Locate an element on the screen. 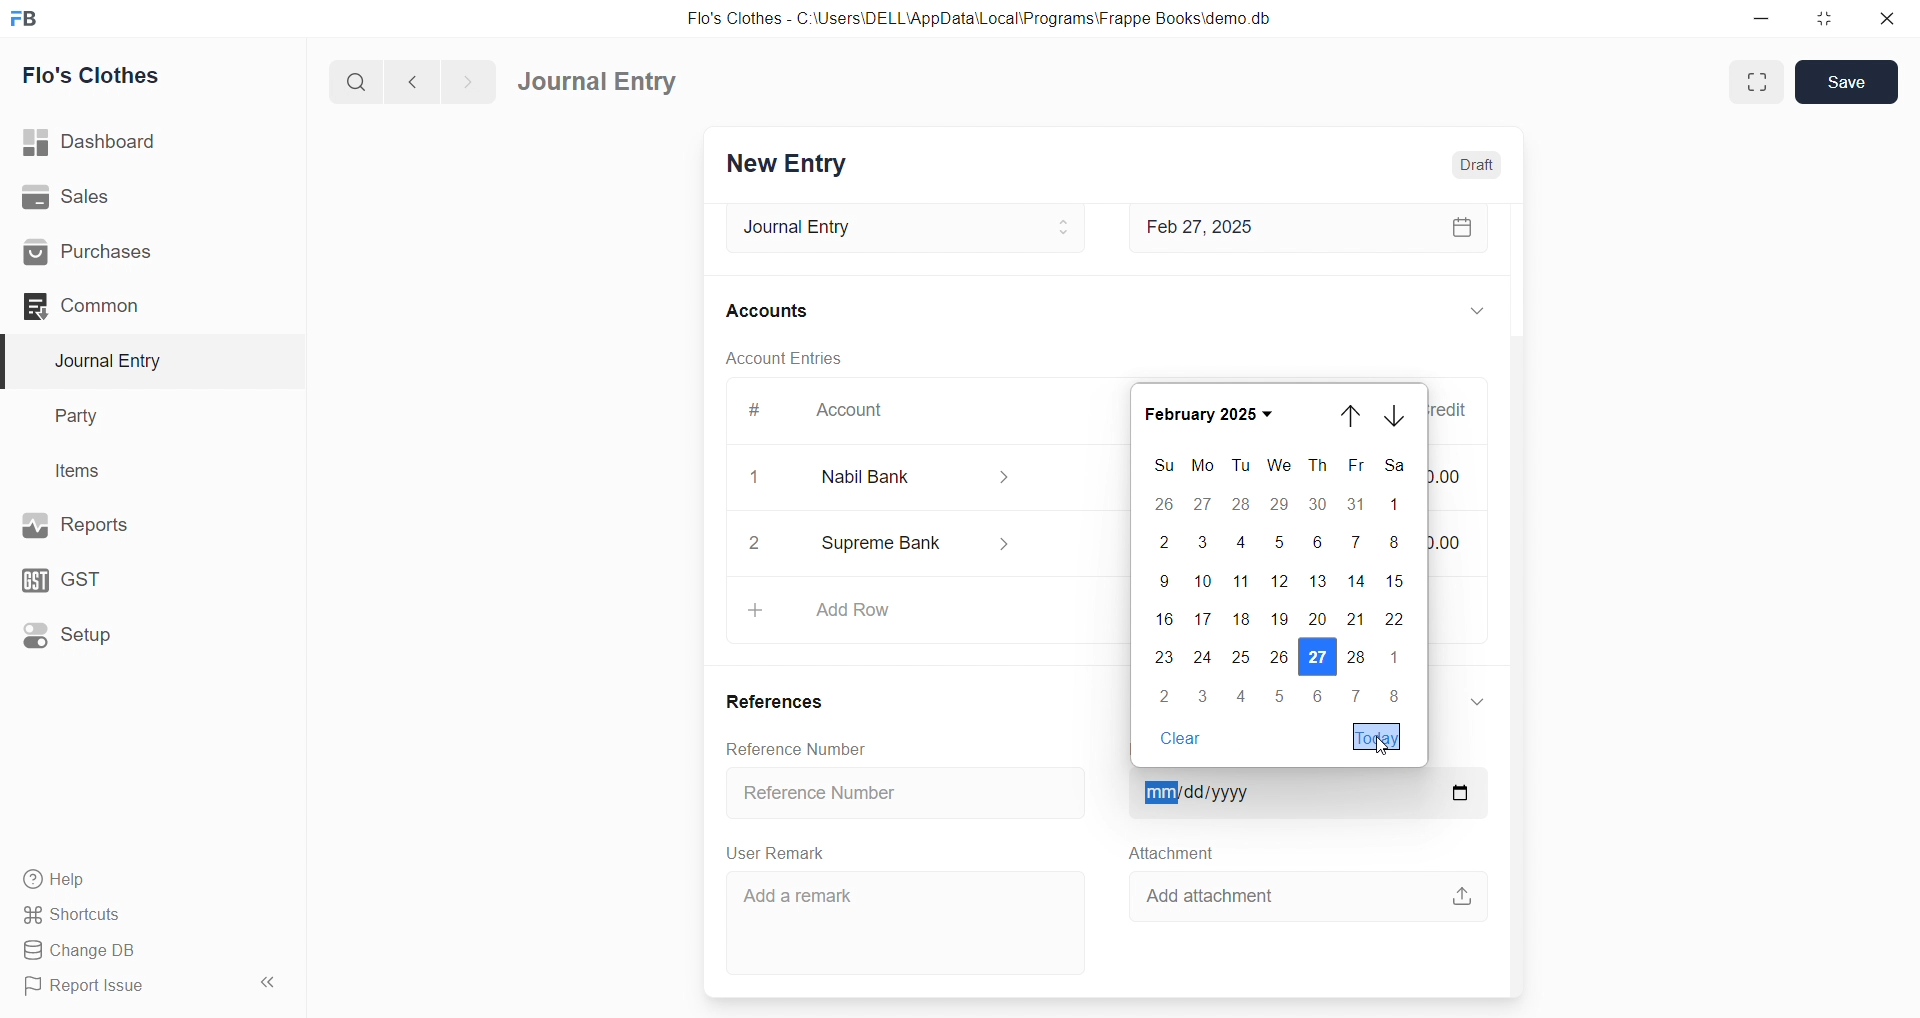  28 is located at coordinates (1356, 657).